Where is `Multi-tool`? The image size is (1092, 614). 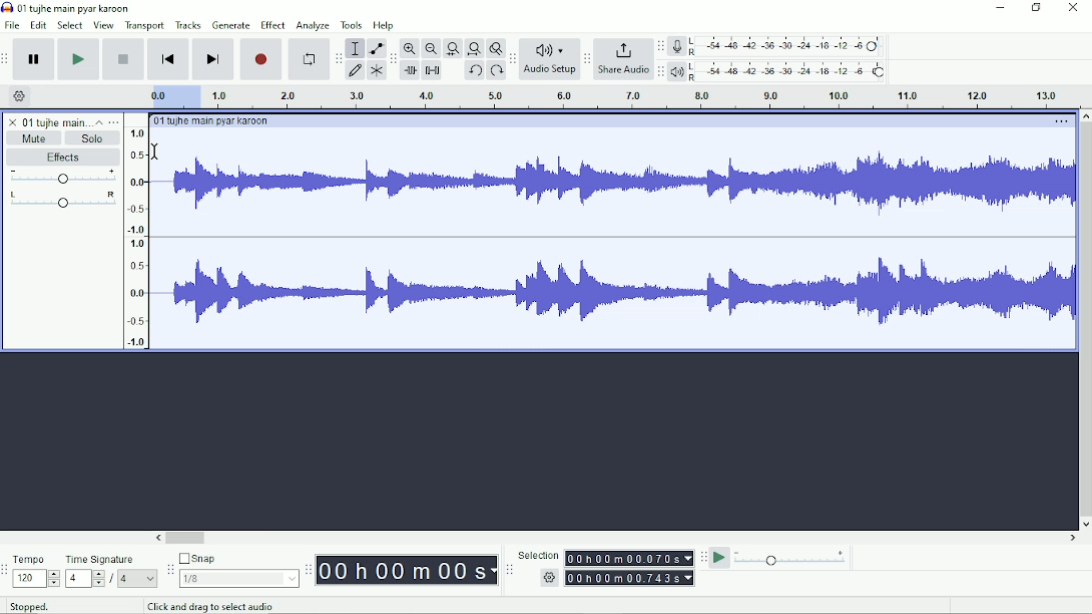
Multi-tool is located at coordinates (376, 73).